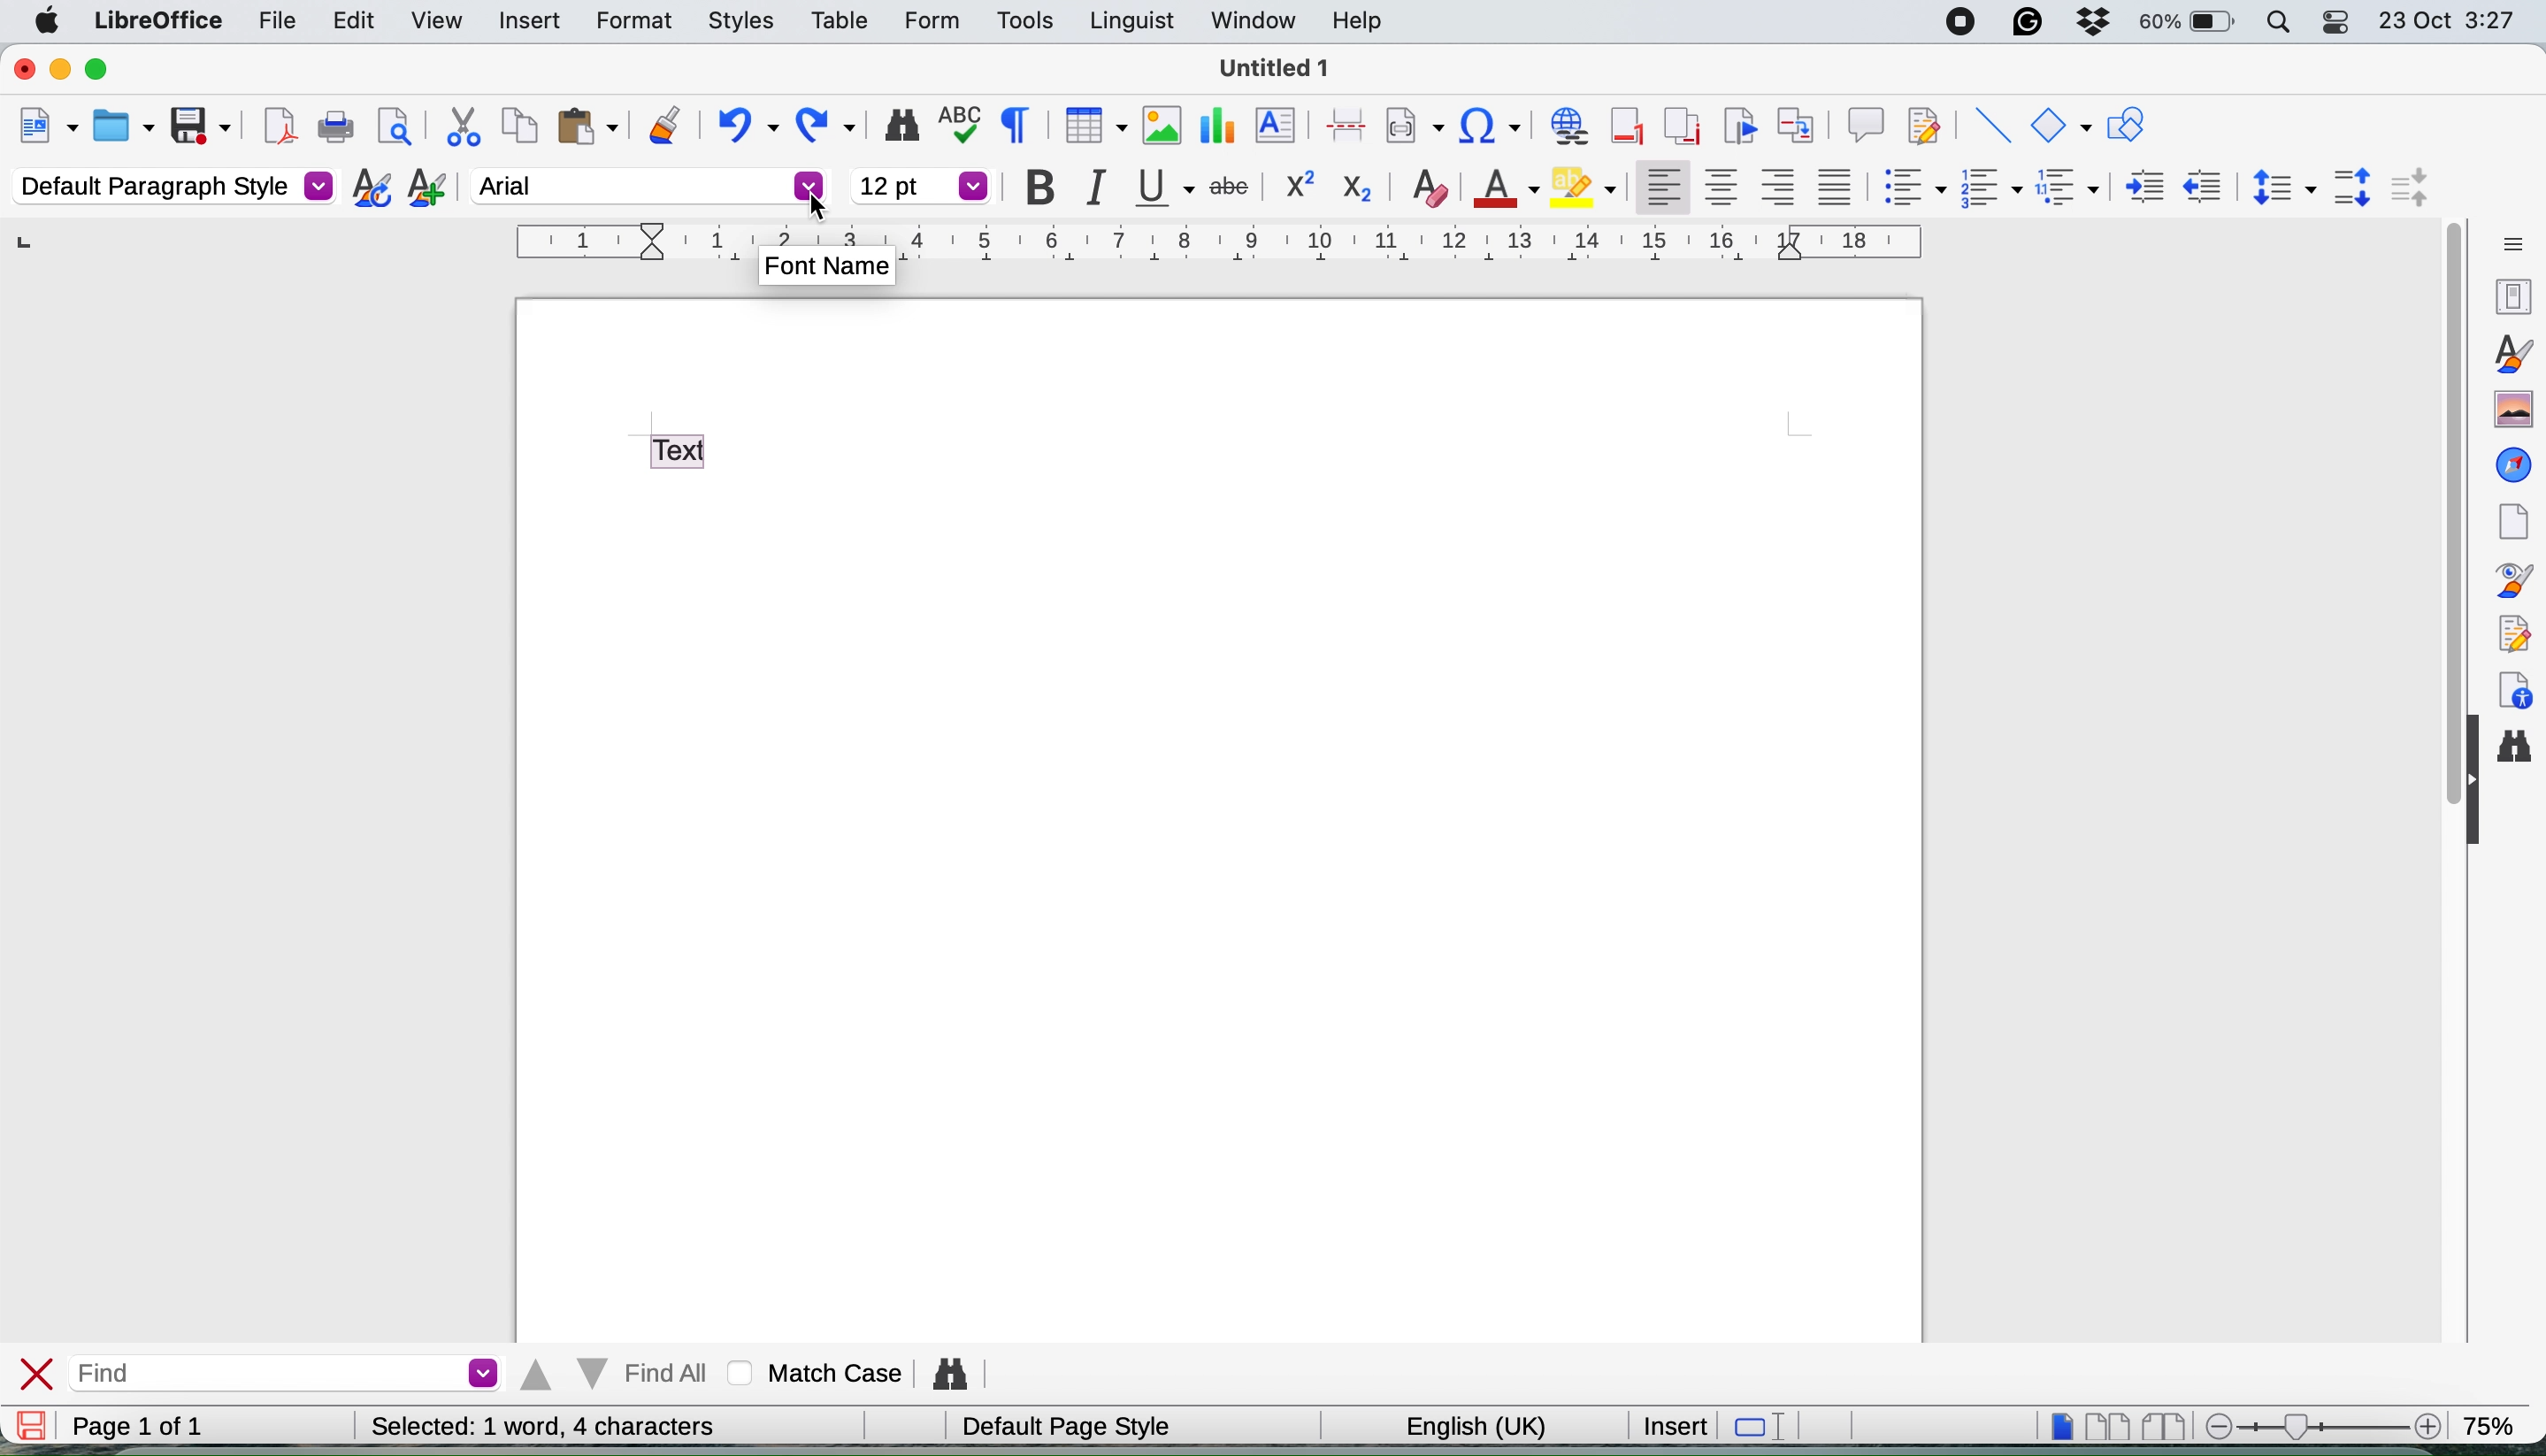 The height and width of the screenshot is (1456, 2546). I want to click on underline, so click(1161, 190).